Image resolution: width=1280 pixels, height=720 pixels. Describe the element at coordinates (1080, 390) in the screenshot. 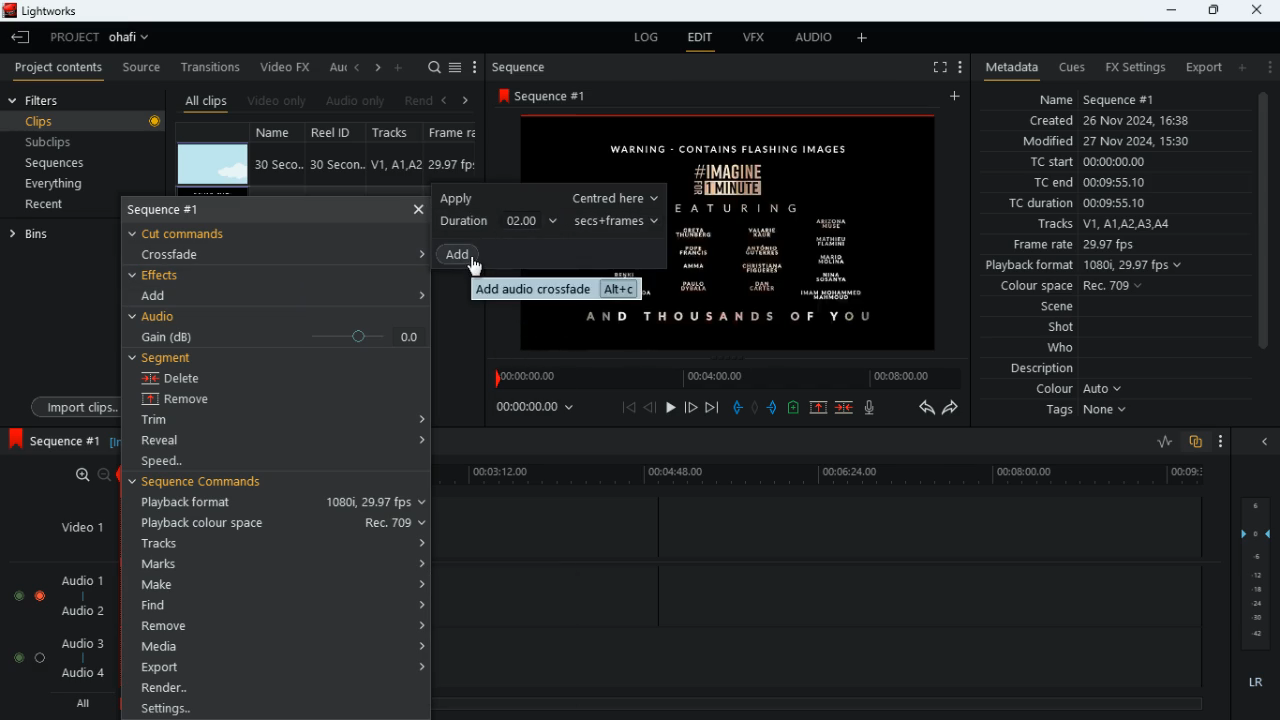

I see `colour` at that location.